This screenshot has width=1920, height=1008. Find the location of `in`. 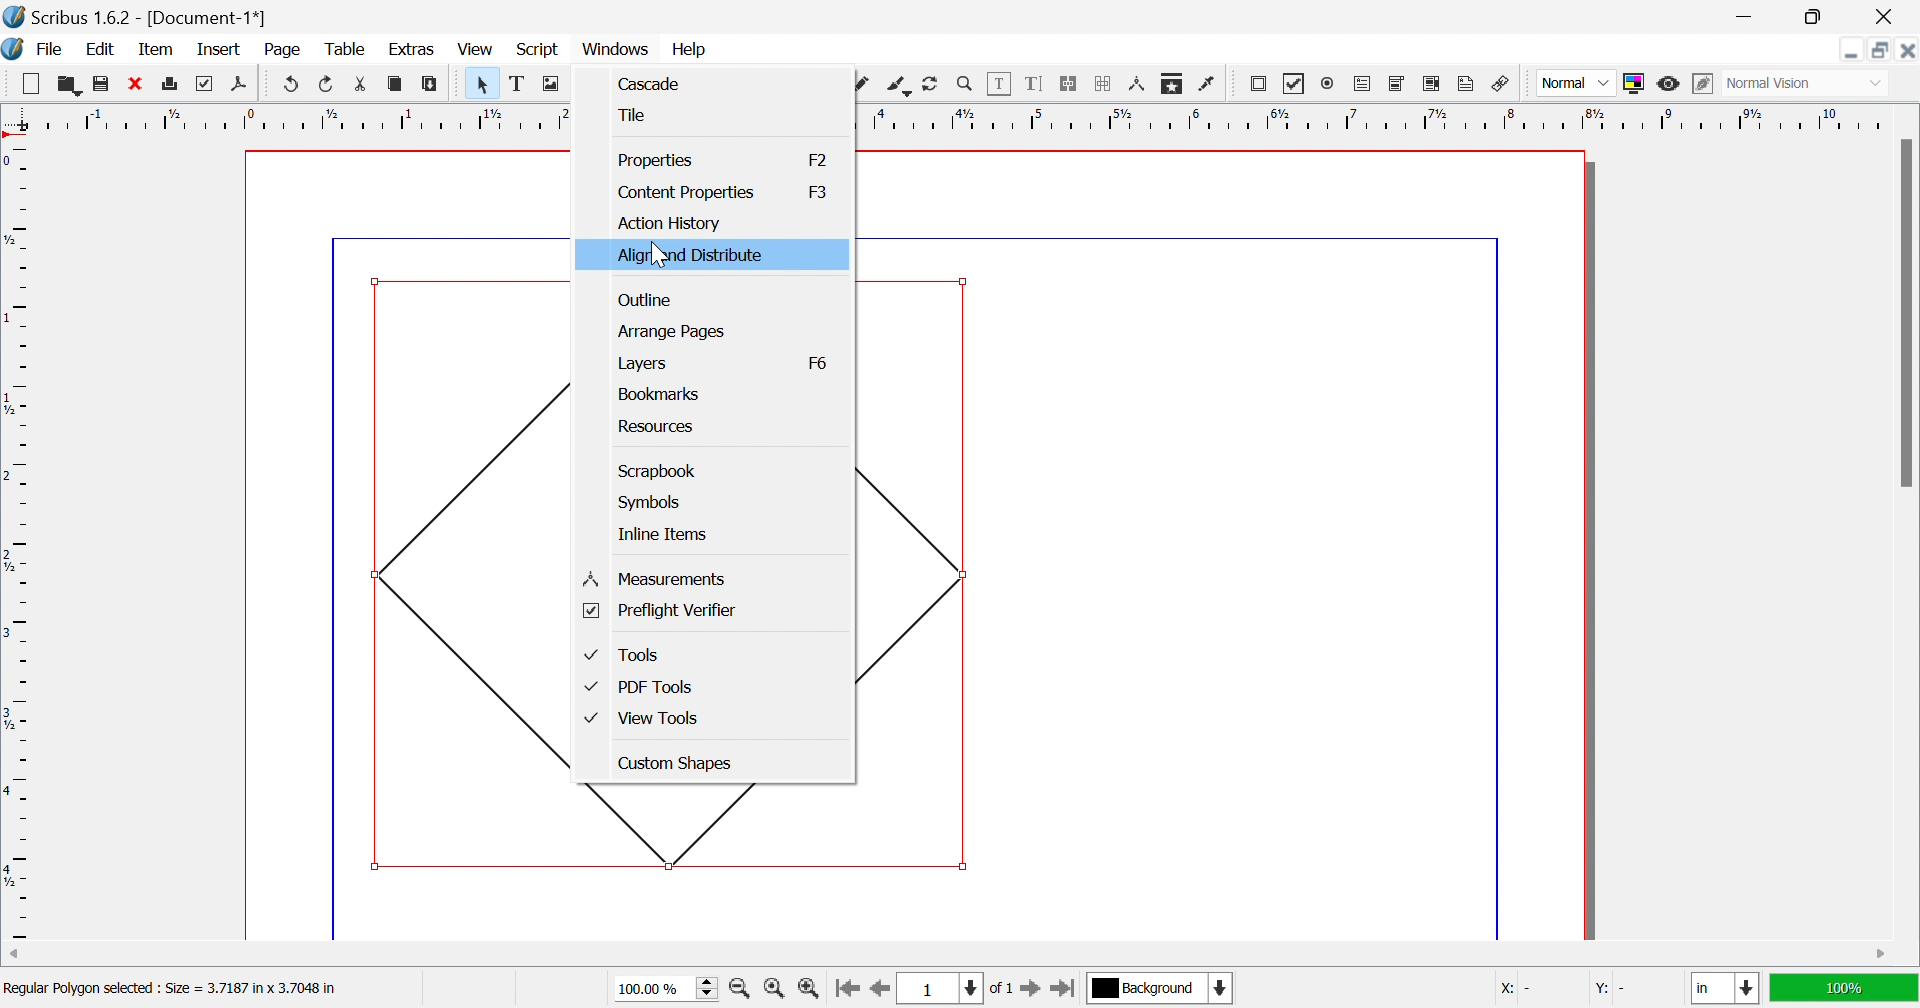

in is located at coordinates (1727, 990).